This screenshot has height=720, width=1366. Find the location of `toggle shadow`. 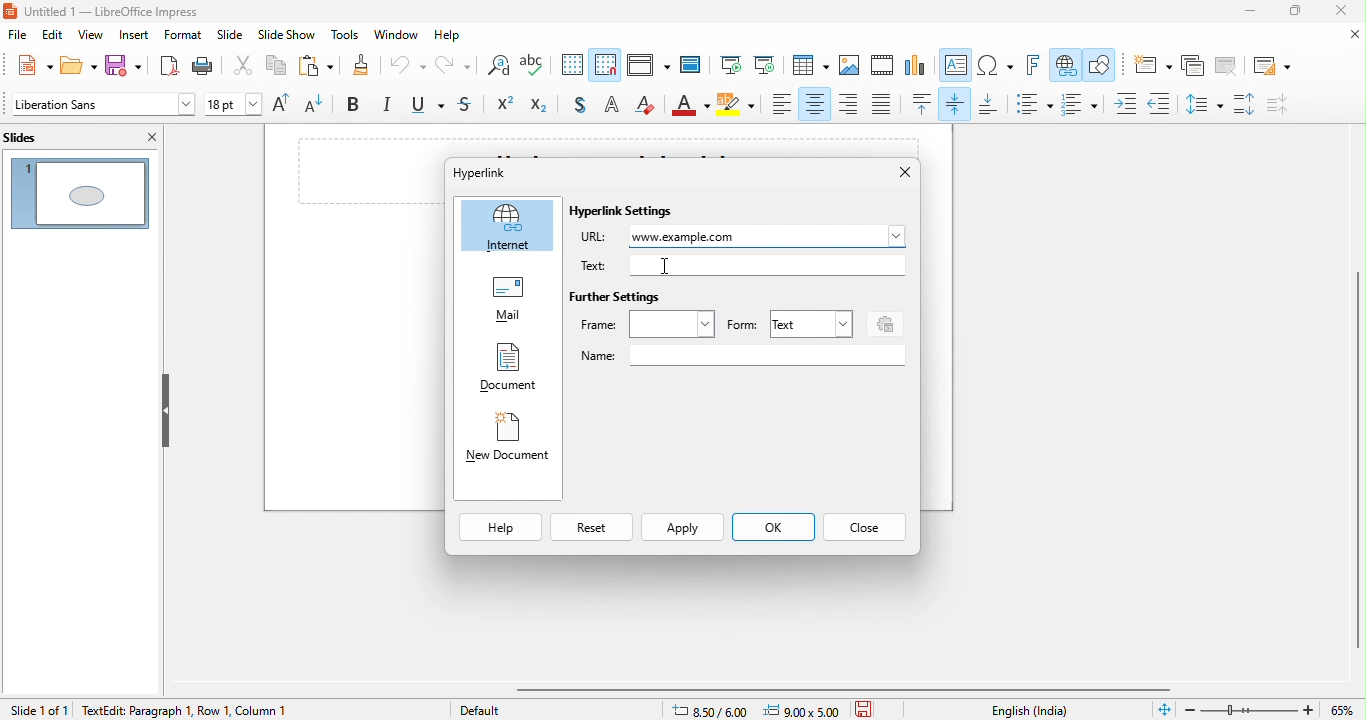

toggle shadow is located at coordinates (578, 106).